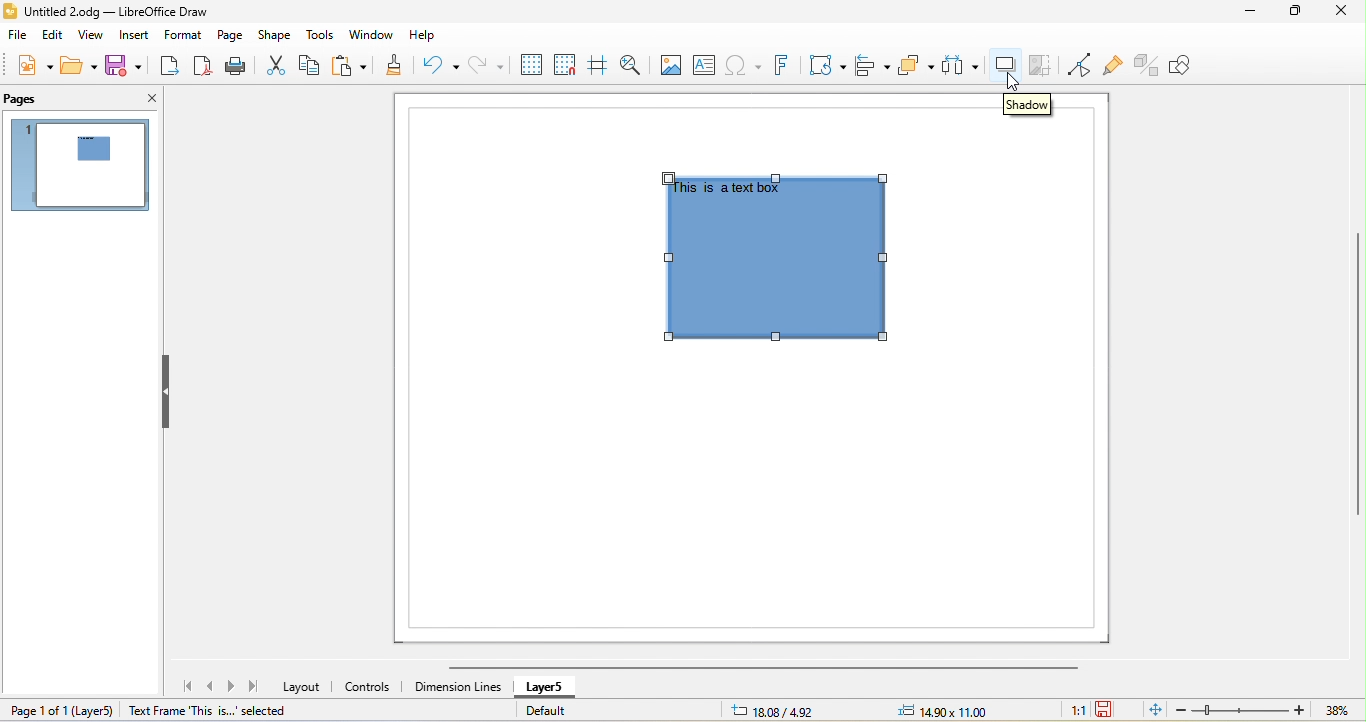 This screenshot has width=1366, height=722. What do you see at coordinates (709, 64) in the screenshot?
I see `text box` at bounding box center [709, 64].